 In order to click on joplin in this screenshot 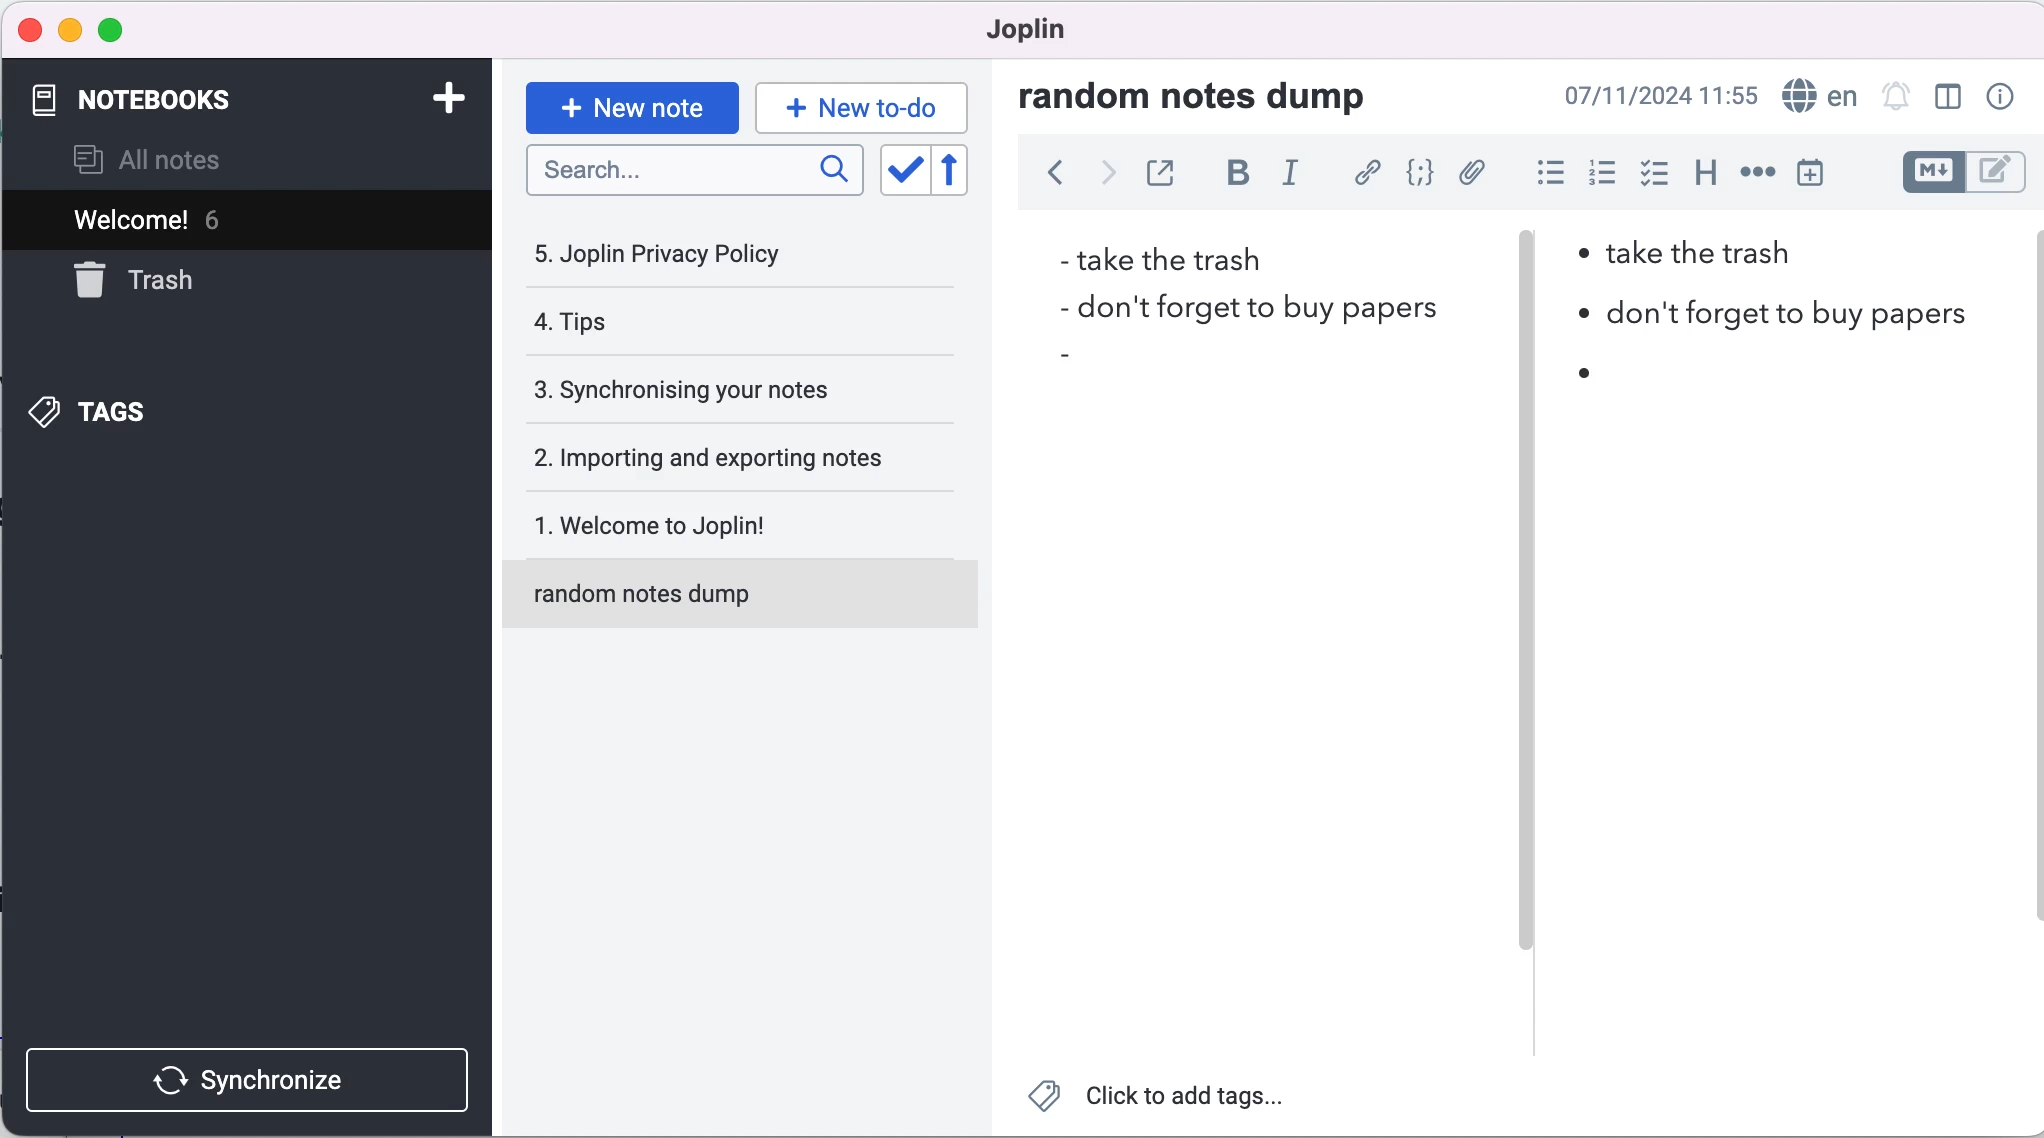, I will do `click(1035, 35)`.